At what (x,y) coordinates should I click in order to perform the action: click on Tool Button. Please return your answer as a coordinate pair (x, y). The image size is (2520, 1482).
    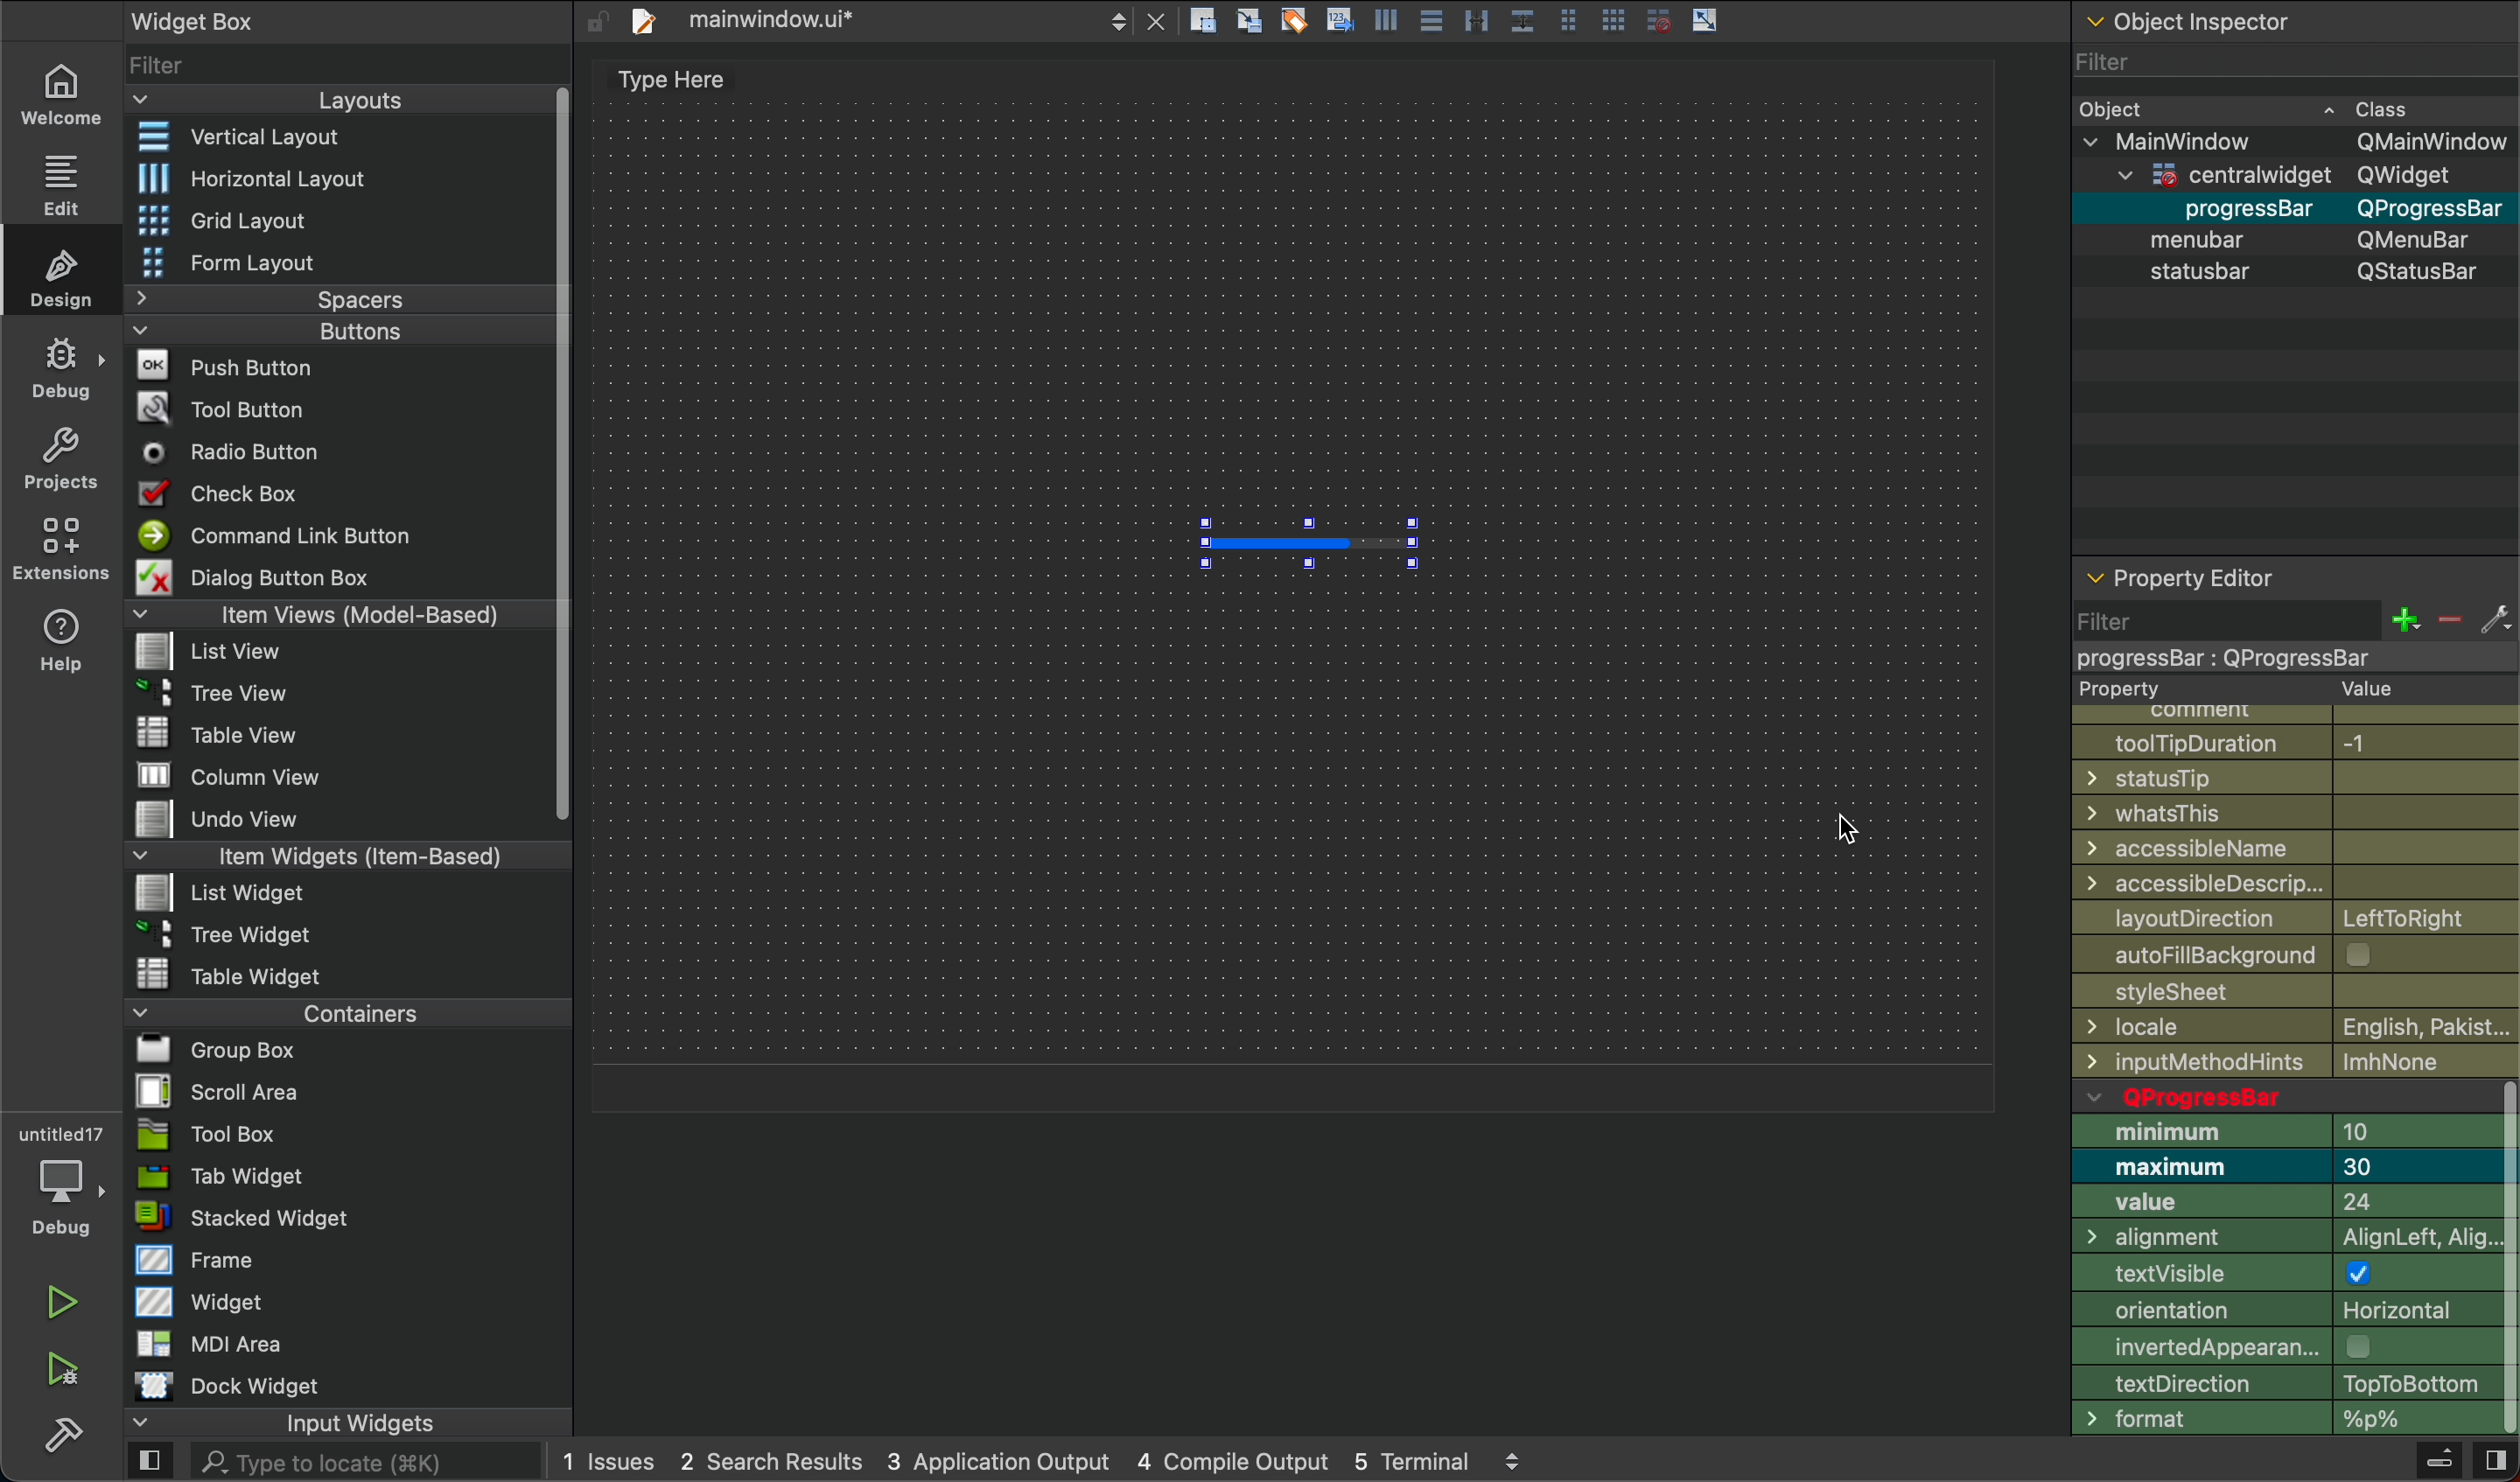
    Looking at the image, I should click on (238, 406).